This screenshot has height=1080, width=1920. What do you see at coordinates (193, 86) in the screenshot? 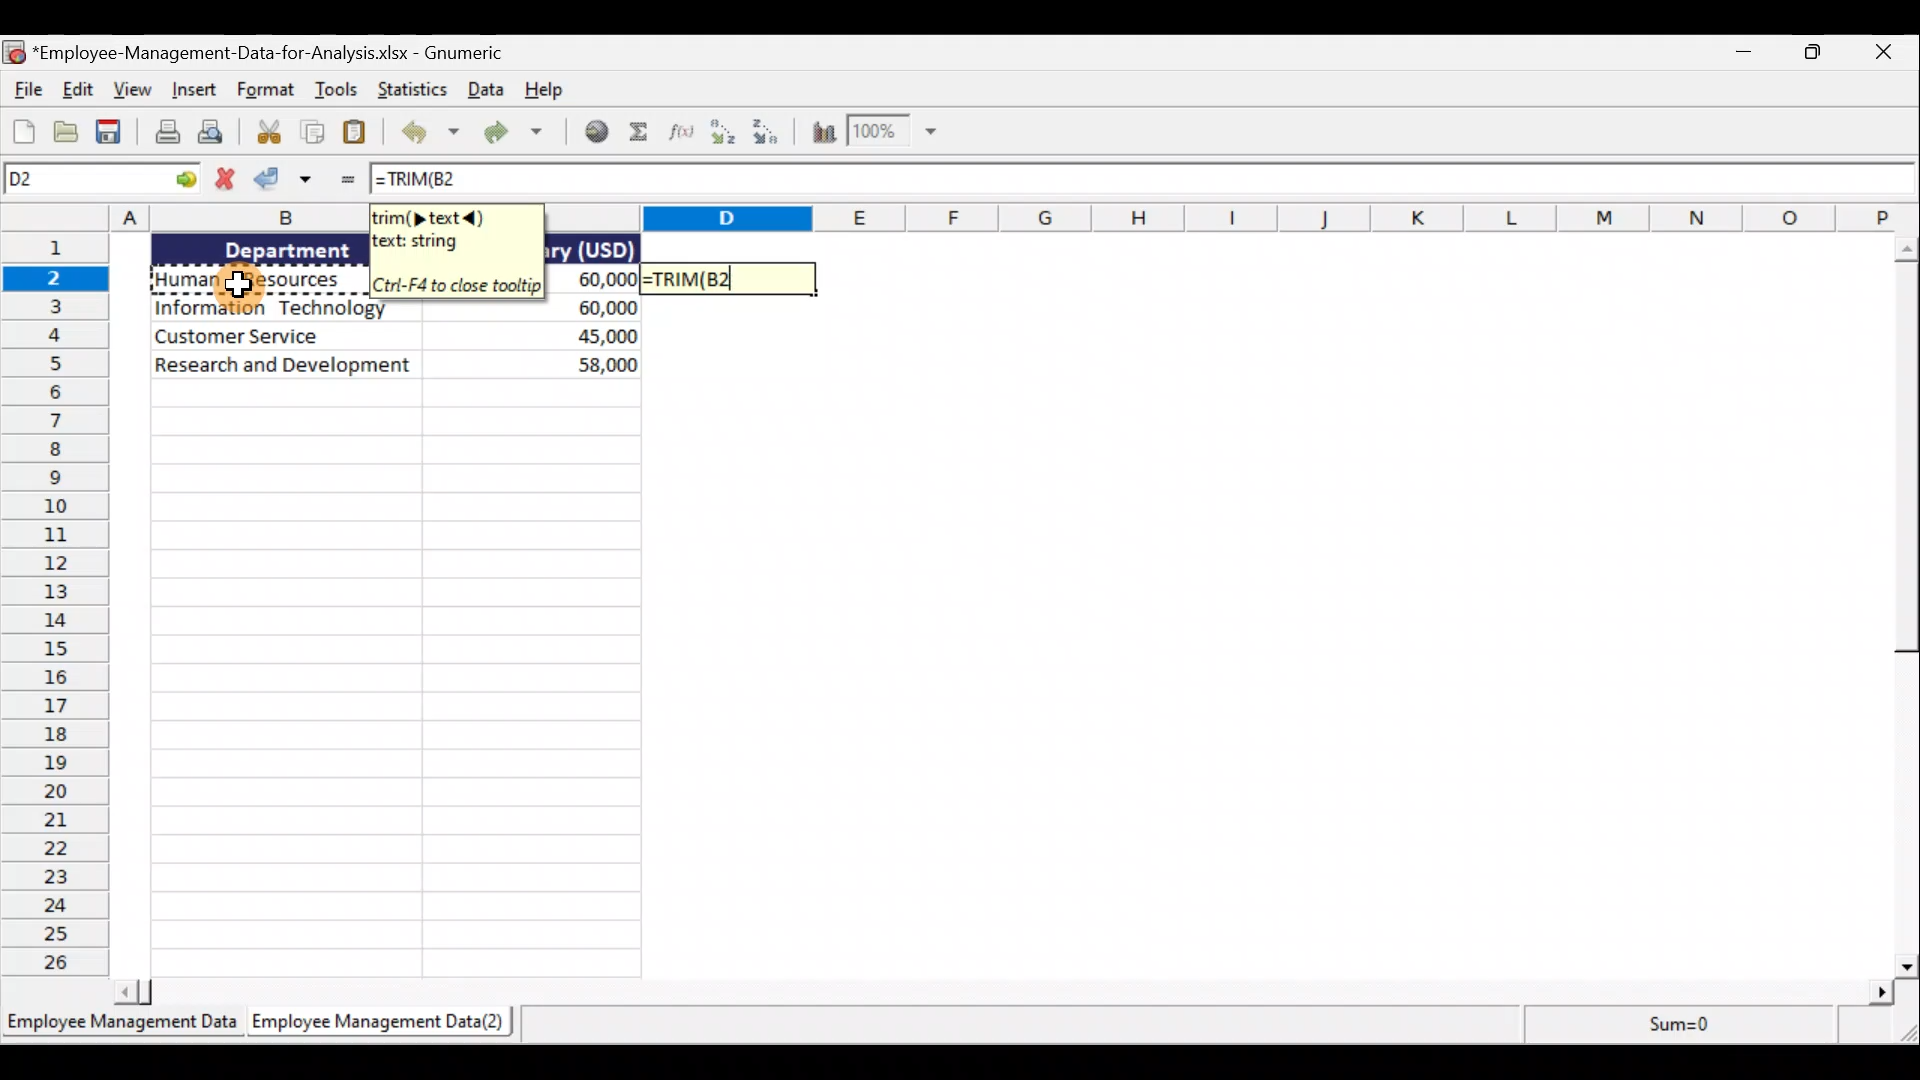
I see `Insert` at bounding box center [193, 86].